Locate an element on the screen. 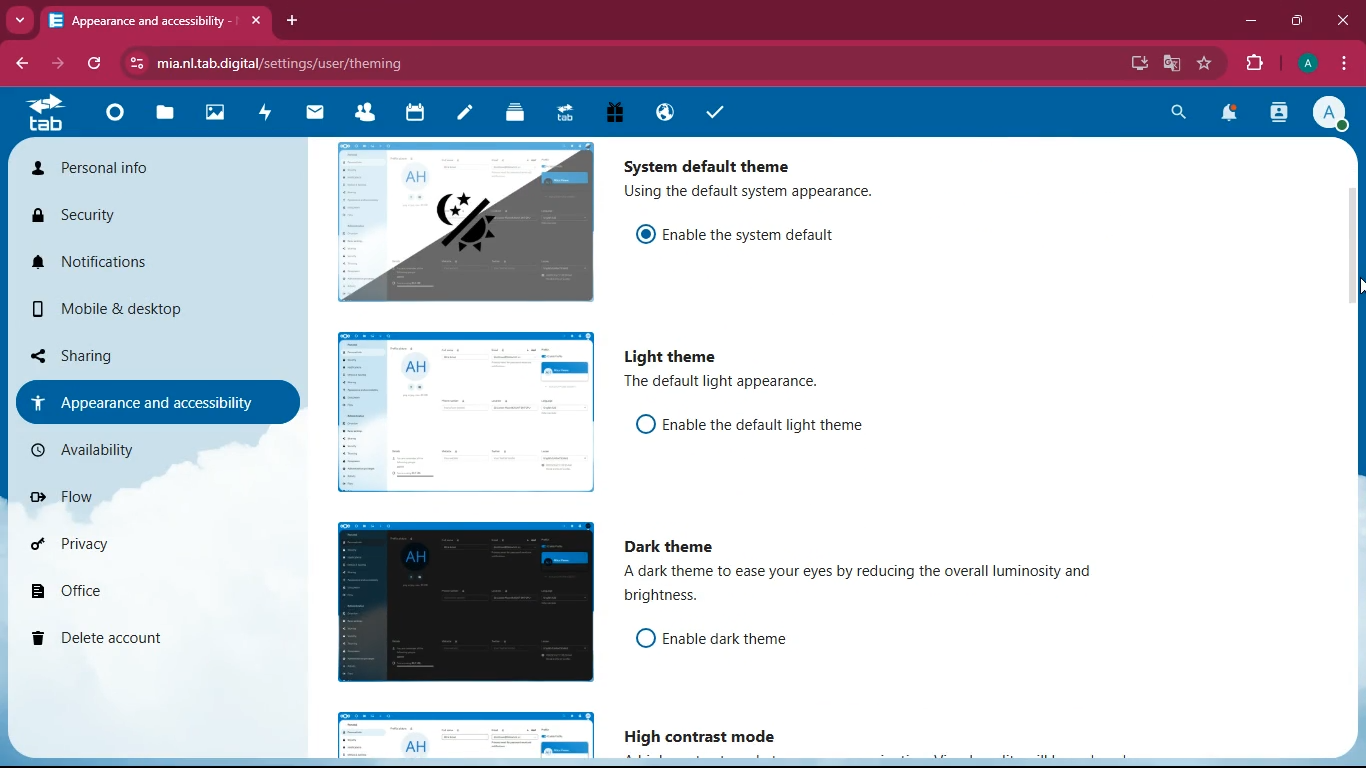 This screenshot has height=768, width=1366. activity is located at coordinates (1278, 114).